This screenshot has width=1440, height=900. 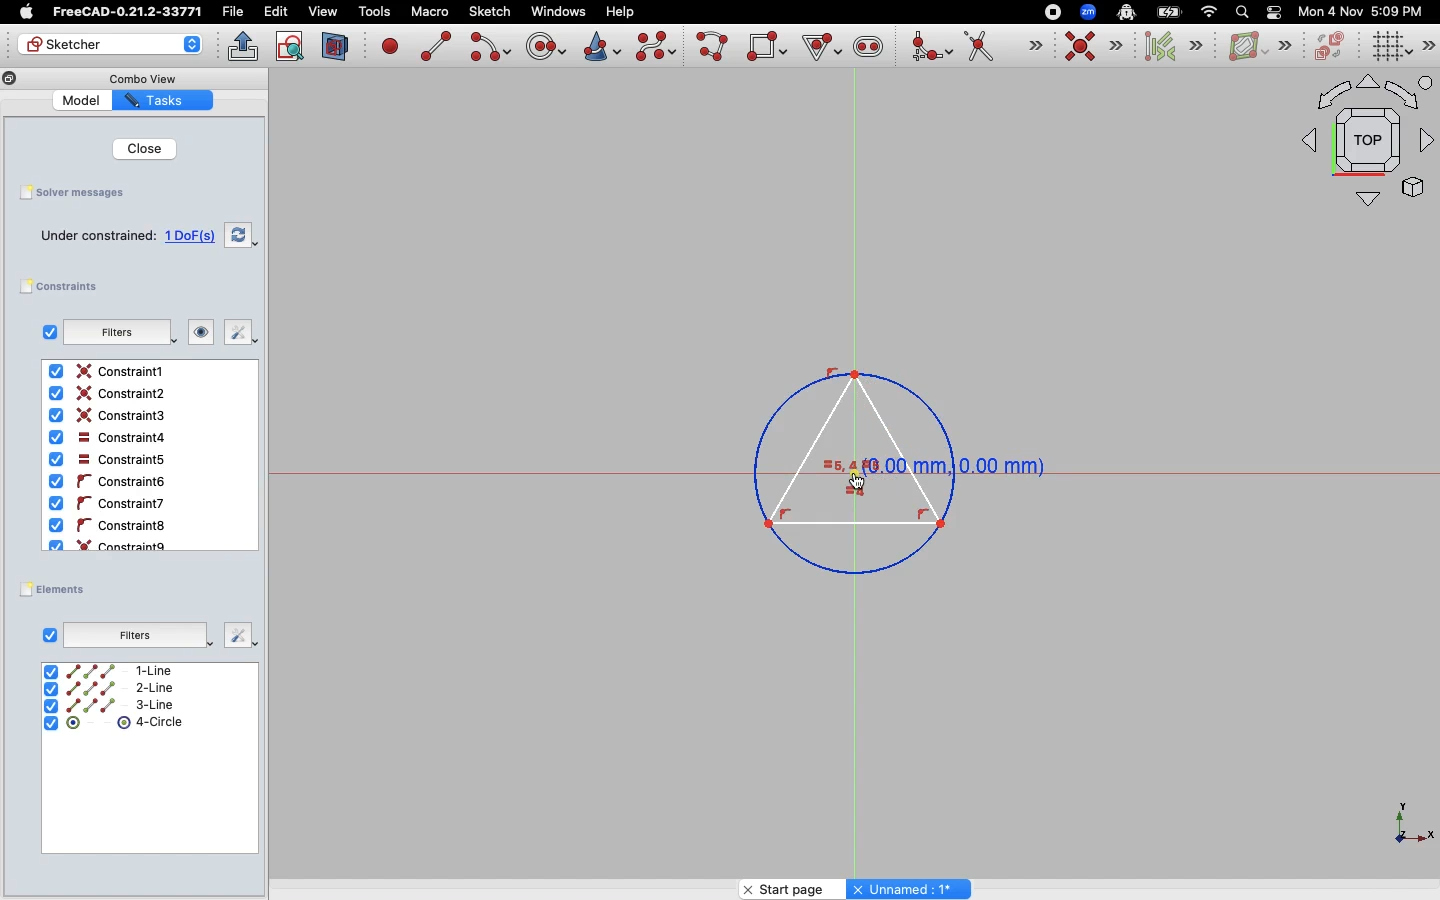 What do you see at coordinates (491, 12) in the screenshot?
I see `Sketch` at bounding box center [491, 12].